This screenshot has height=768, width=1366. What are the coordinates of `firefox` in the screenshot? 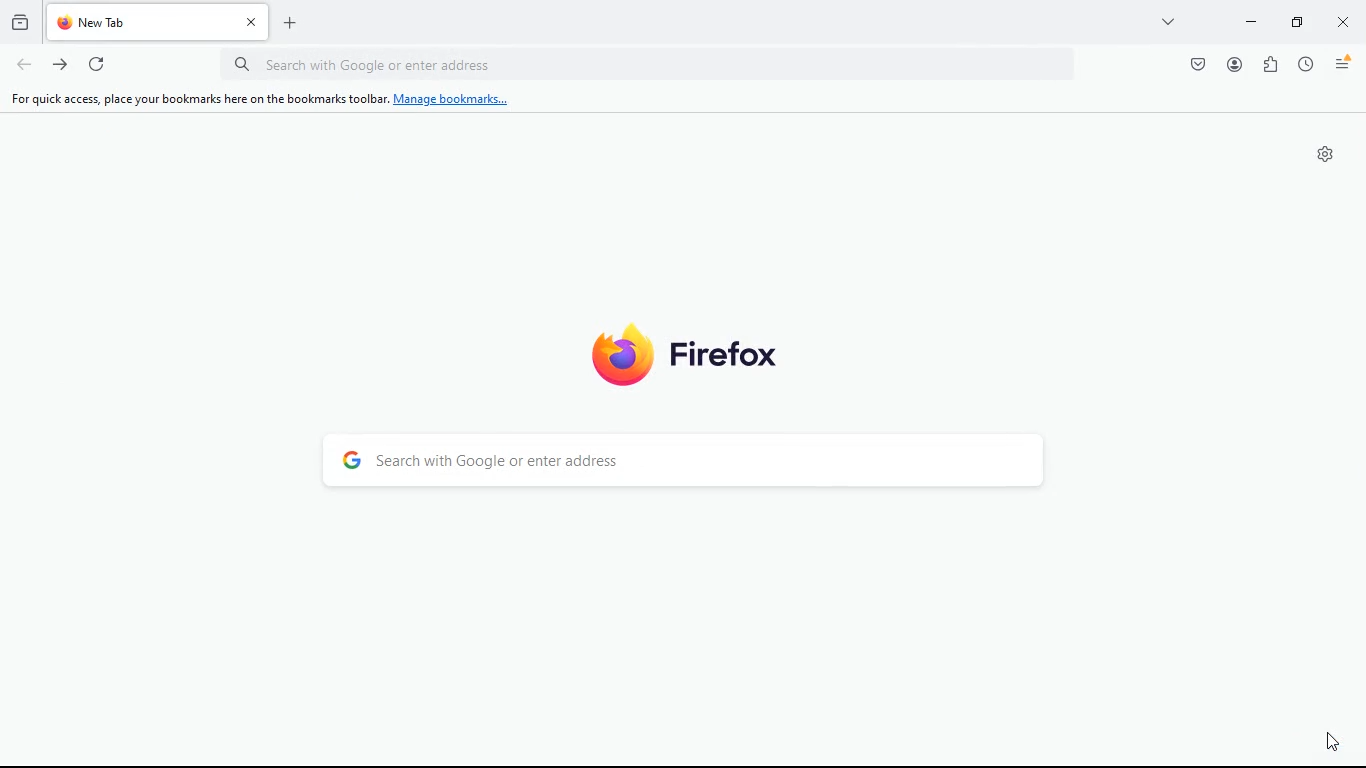 It's located at (710, 350).